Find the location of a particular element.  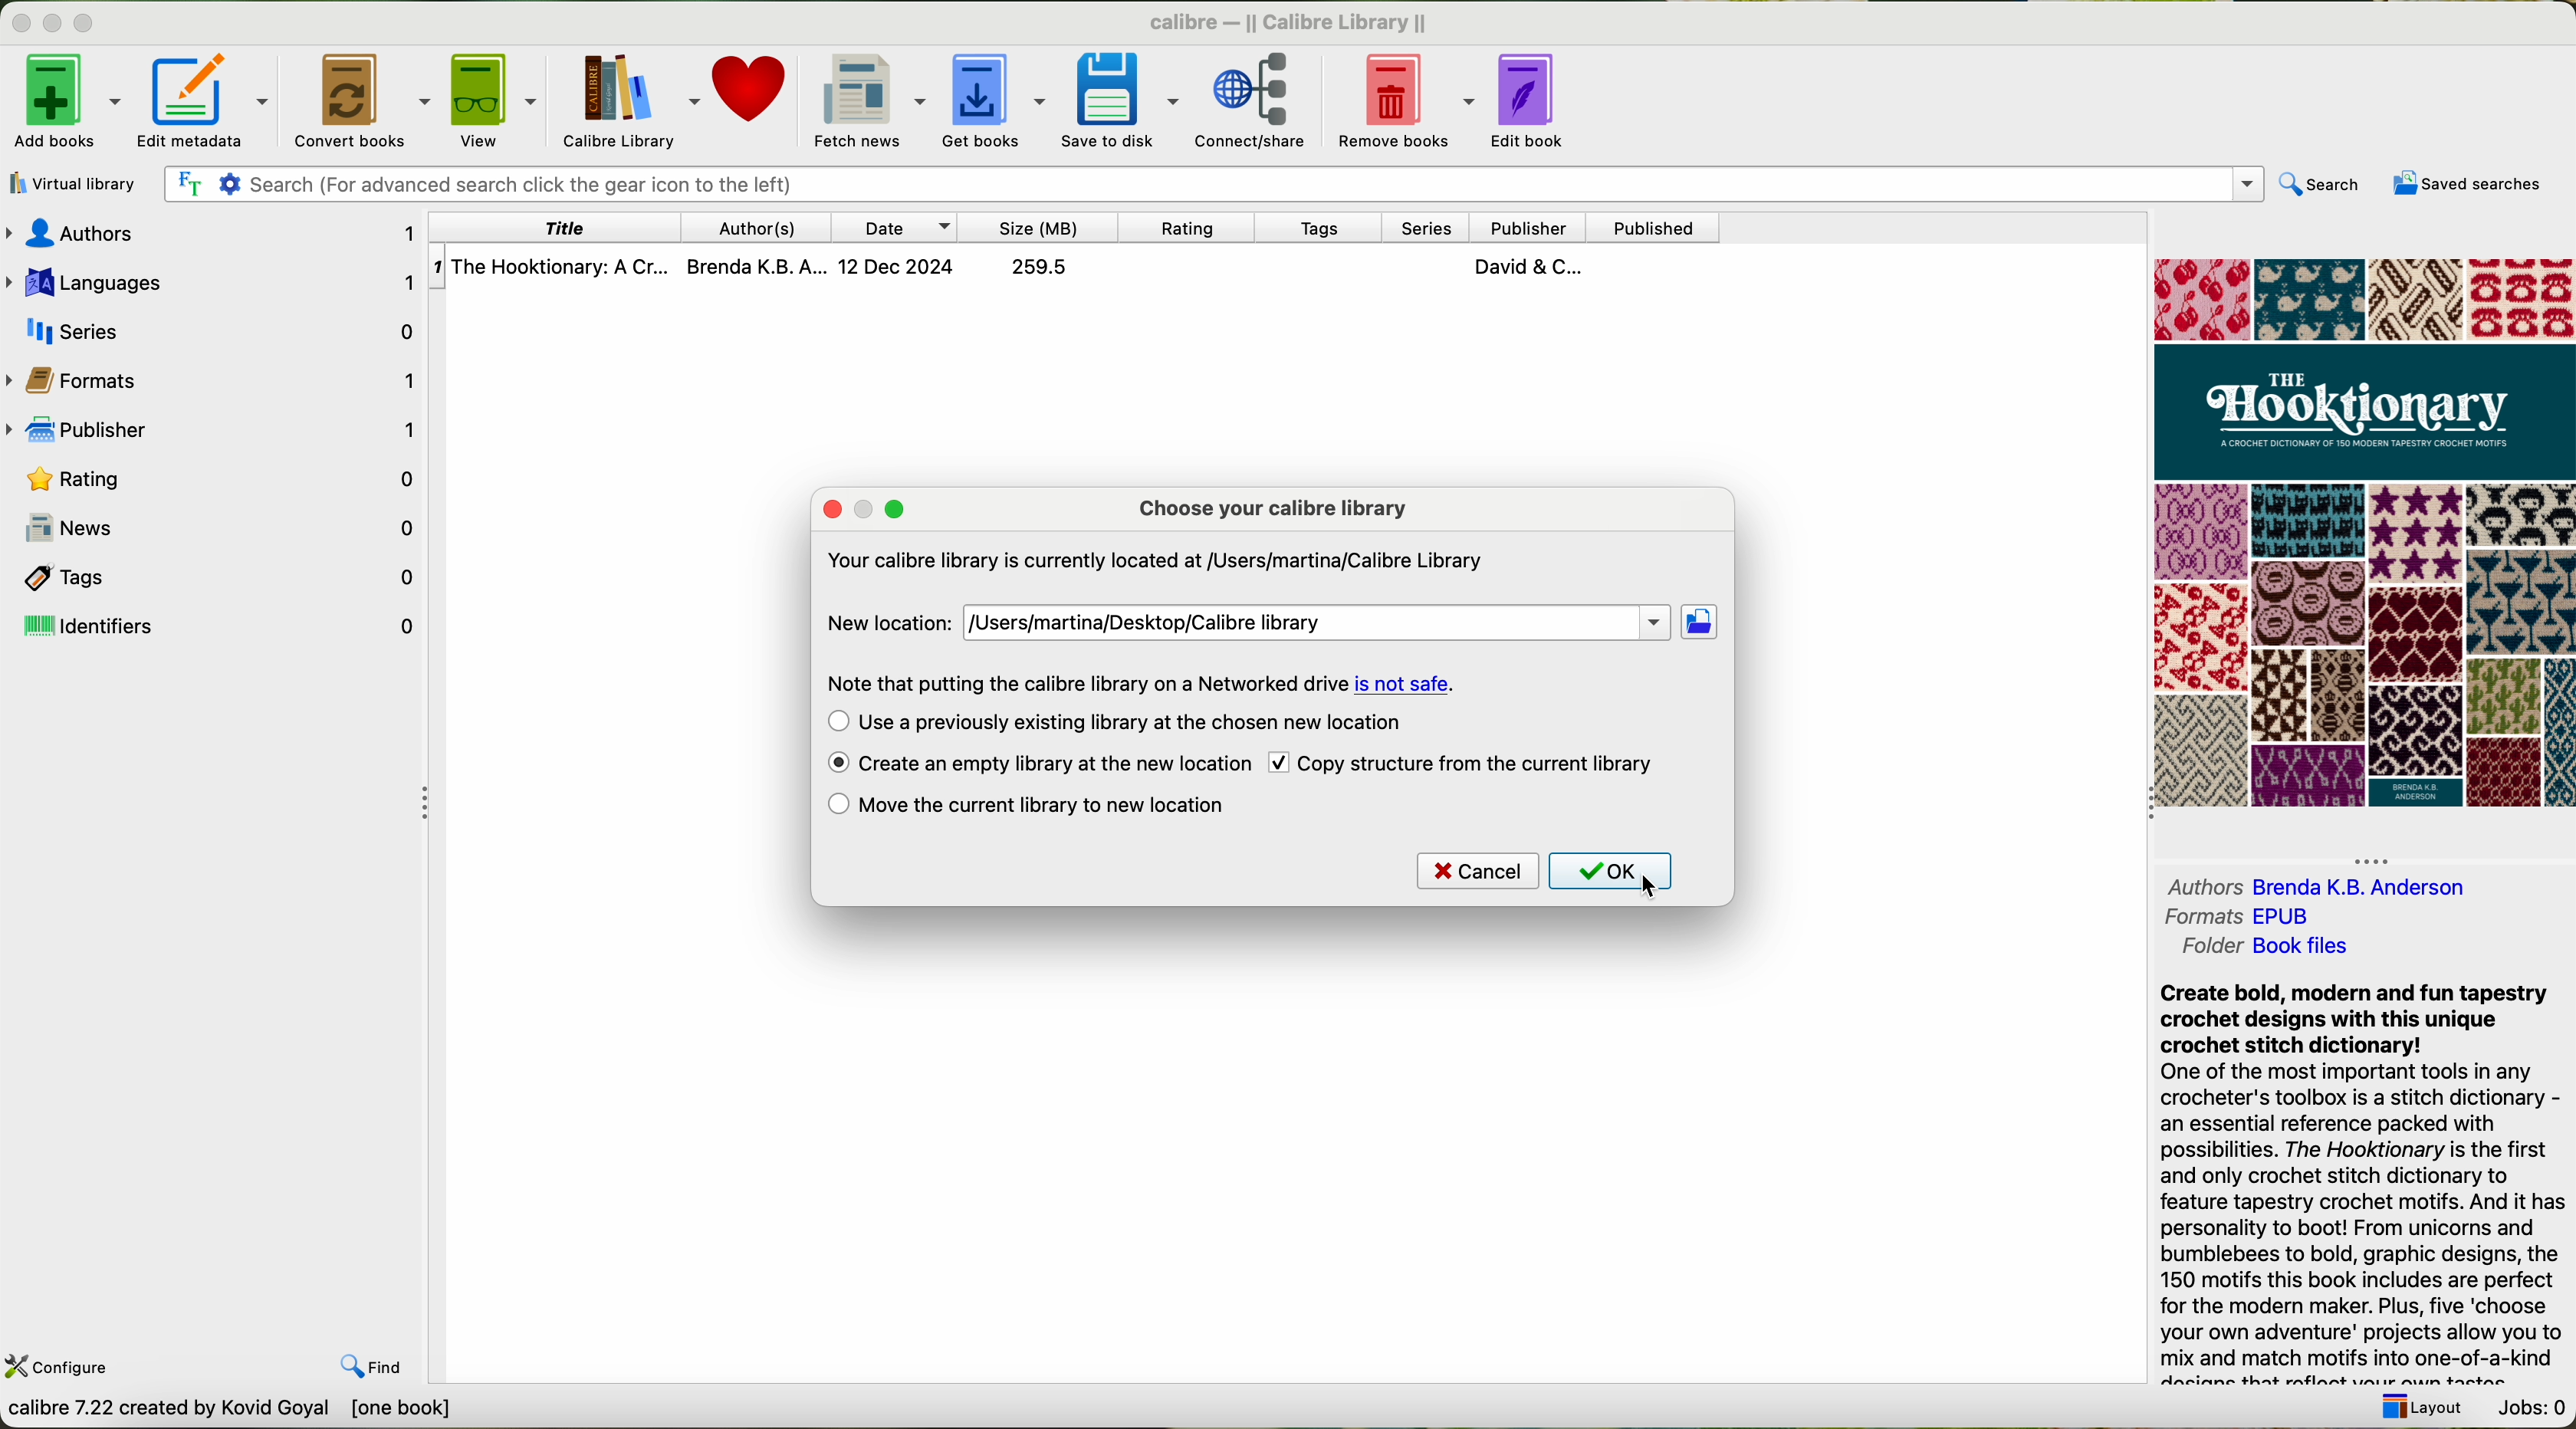

Your calibre library is currently located at /Users/martina/Calibre Library is located at coordinates (1167, 565).